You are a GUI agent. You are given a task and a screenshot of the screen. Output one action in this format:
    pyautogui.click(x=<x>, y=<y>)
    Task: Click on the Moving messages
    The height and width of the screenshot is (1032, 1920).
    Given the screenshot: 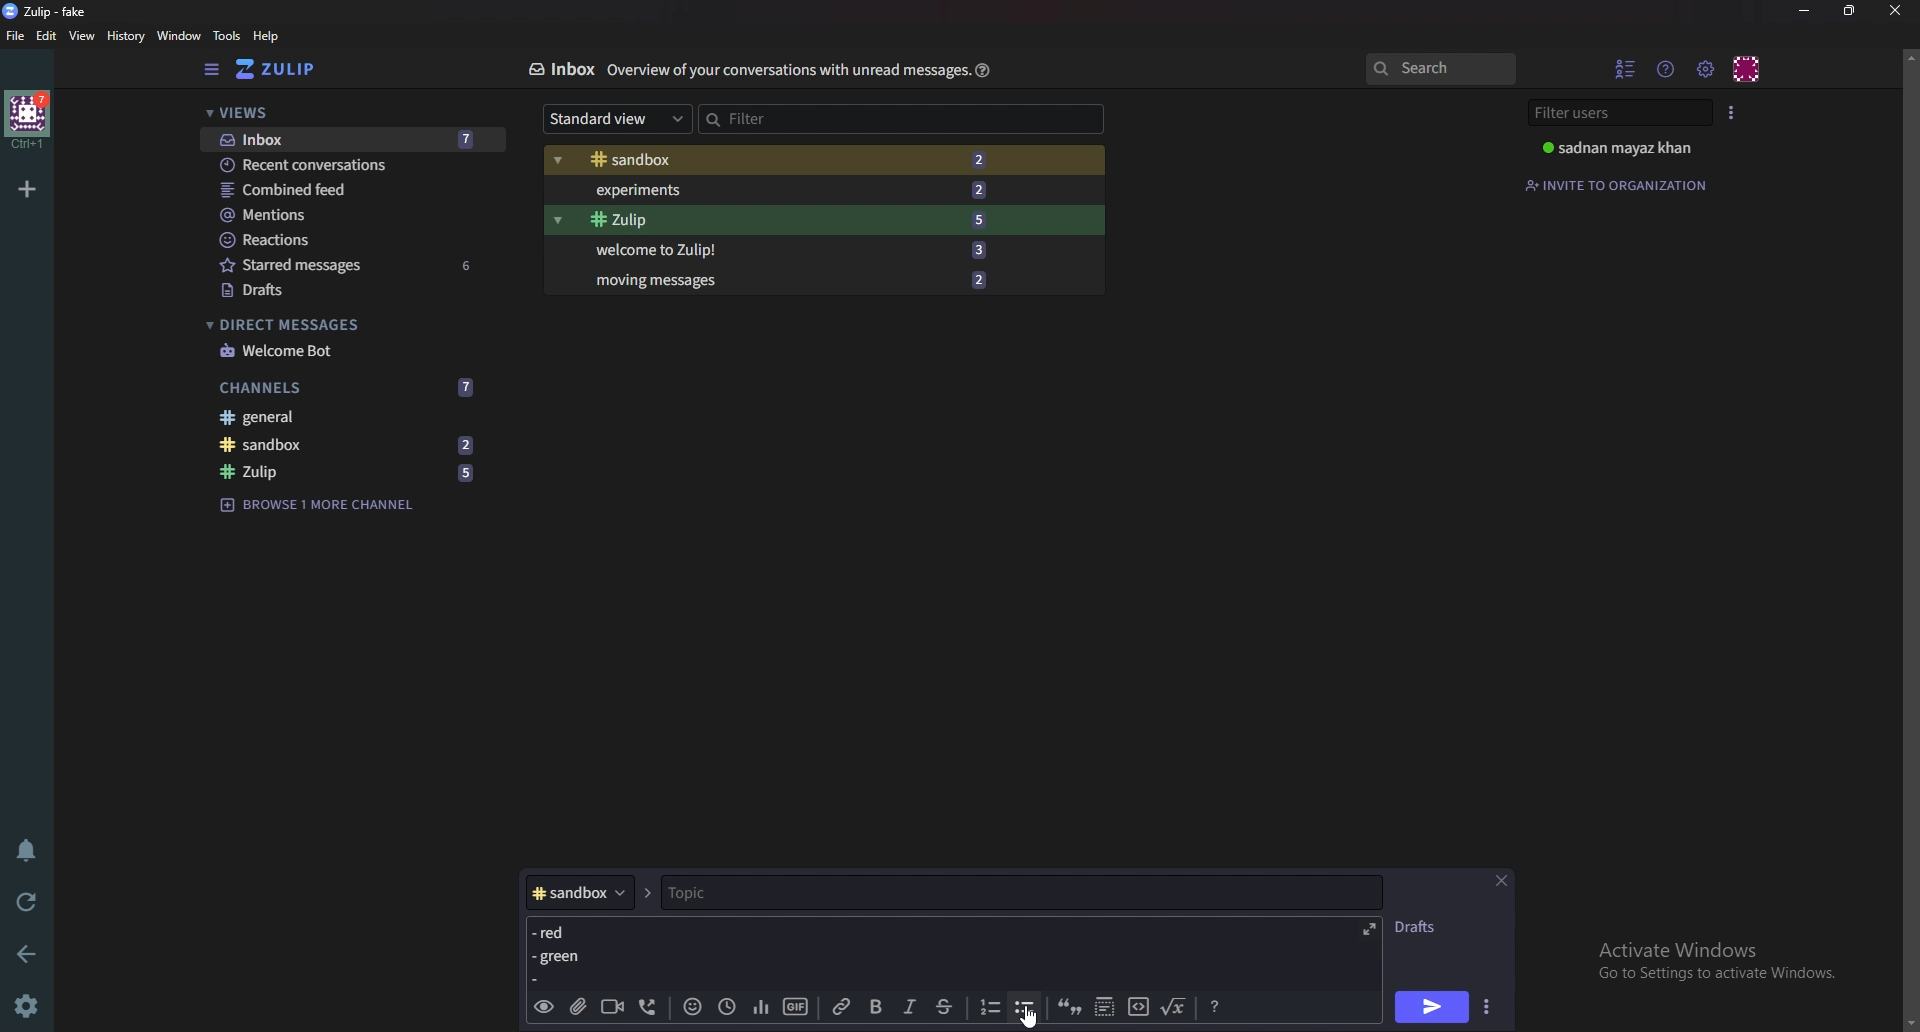 What is the action you would take?
    pyautogui.click(x=789, y=278)
    